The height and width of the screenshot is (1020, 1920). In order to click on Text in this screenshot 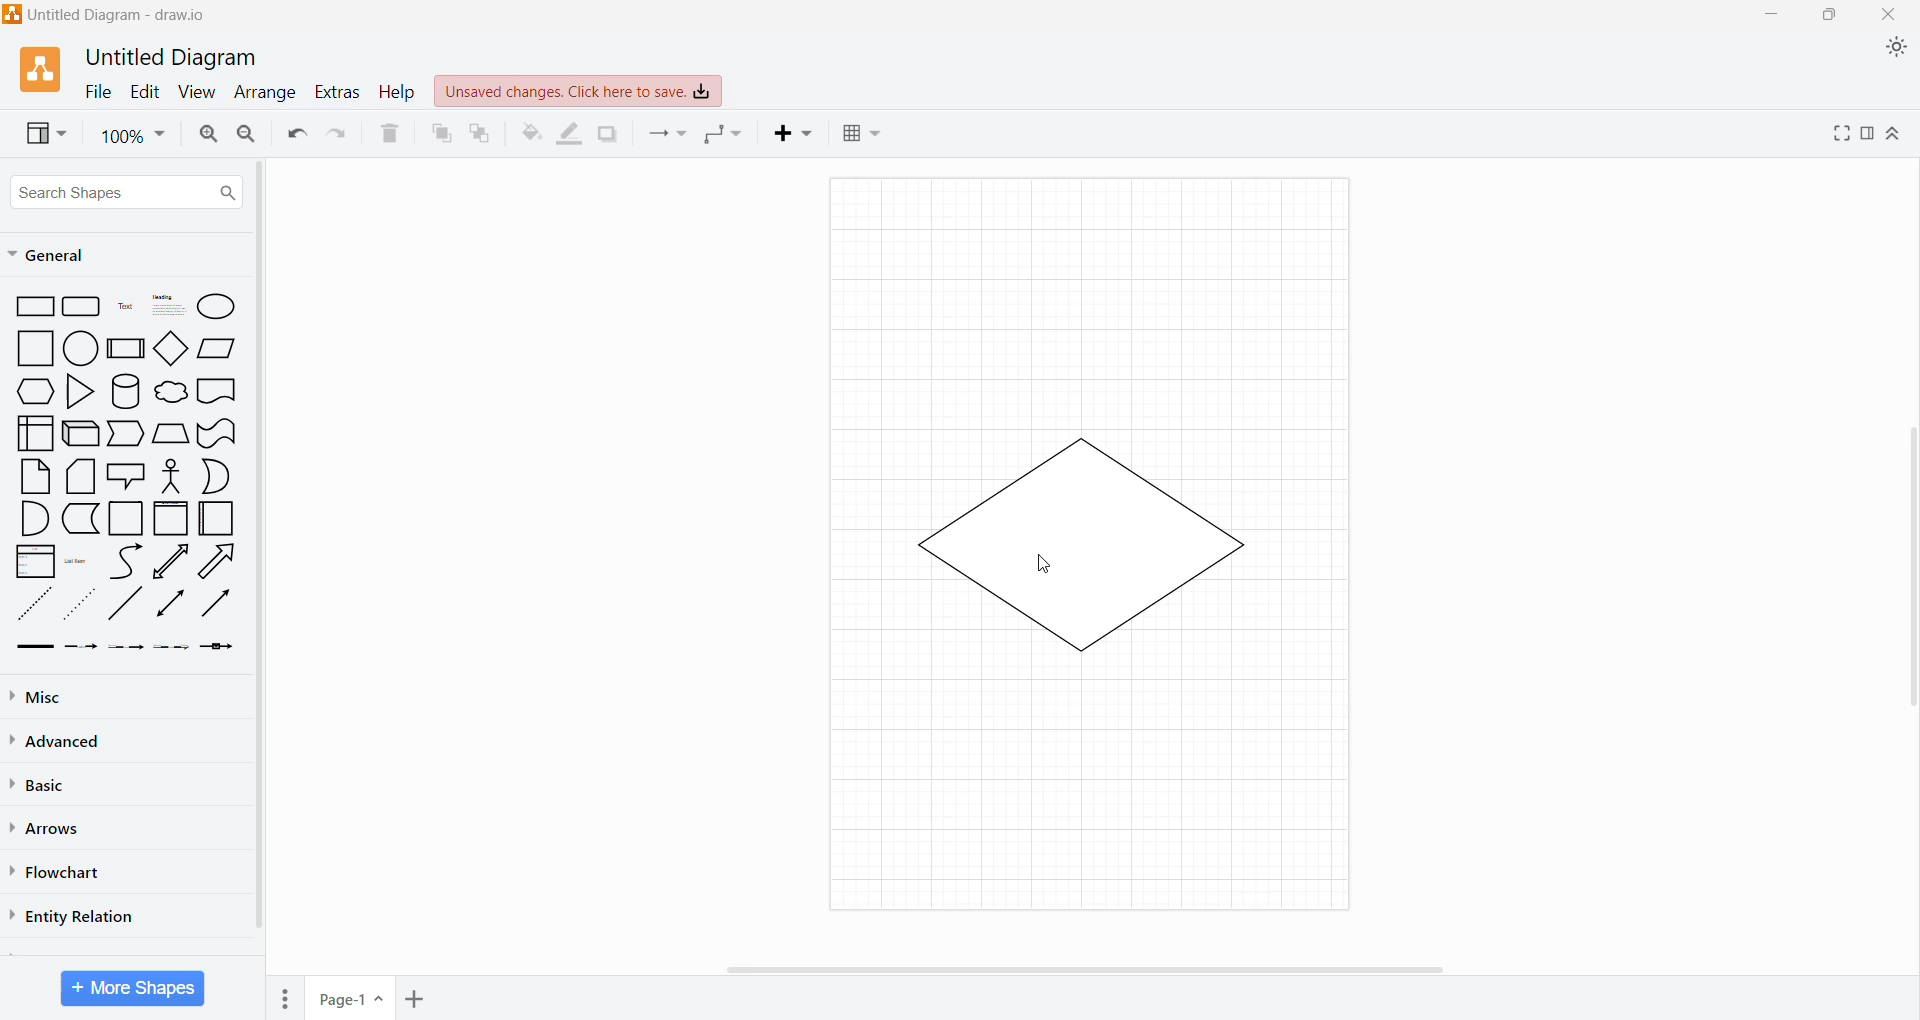, I will do `click(125, 308)`.